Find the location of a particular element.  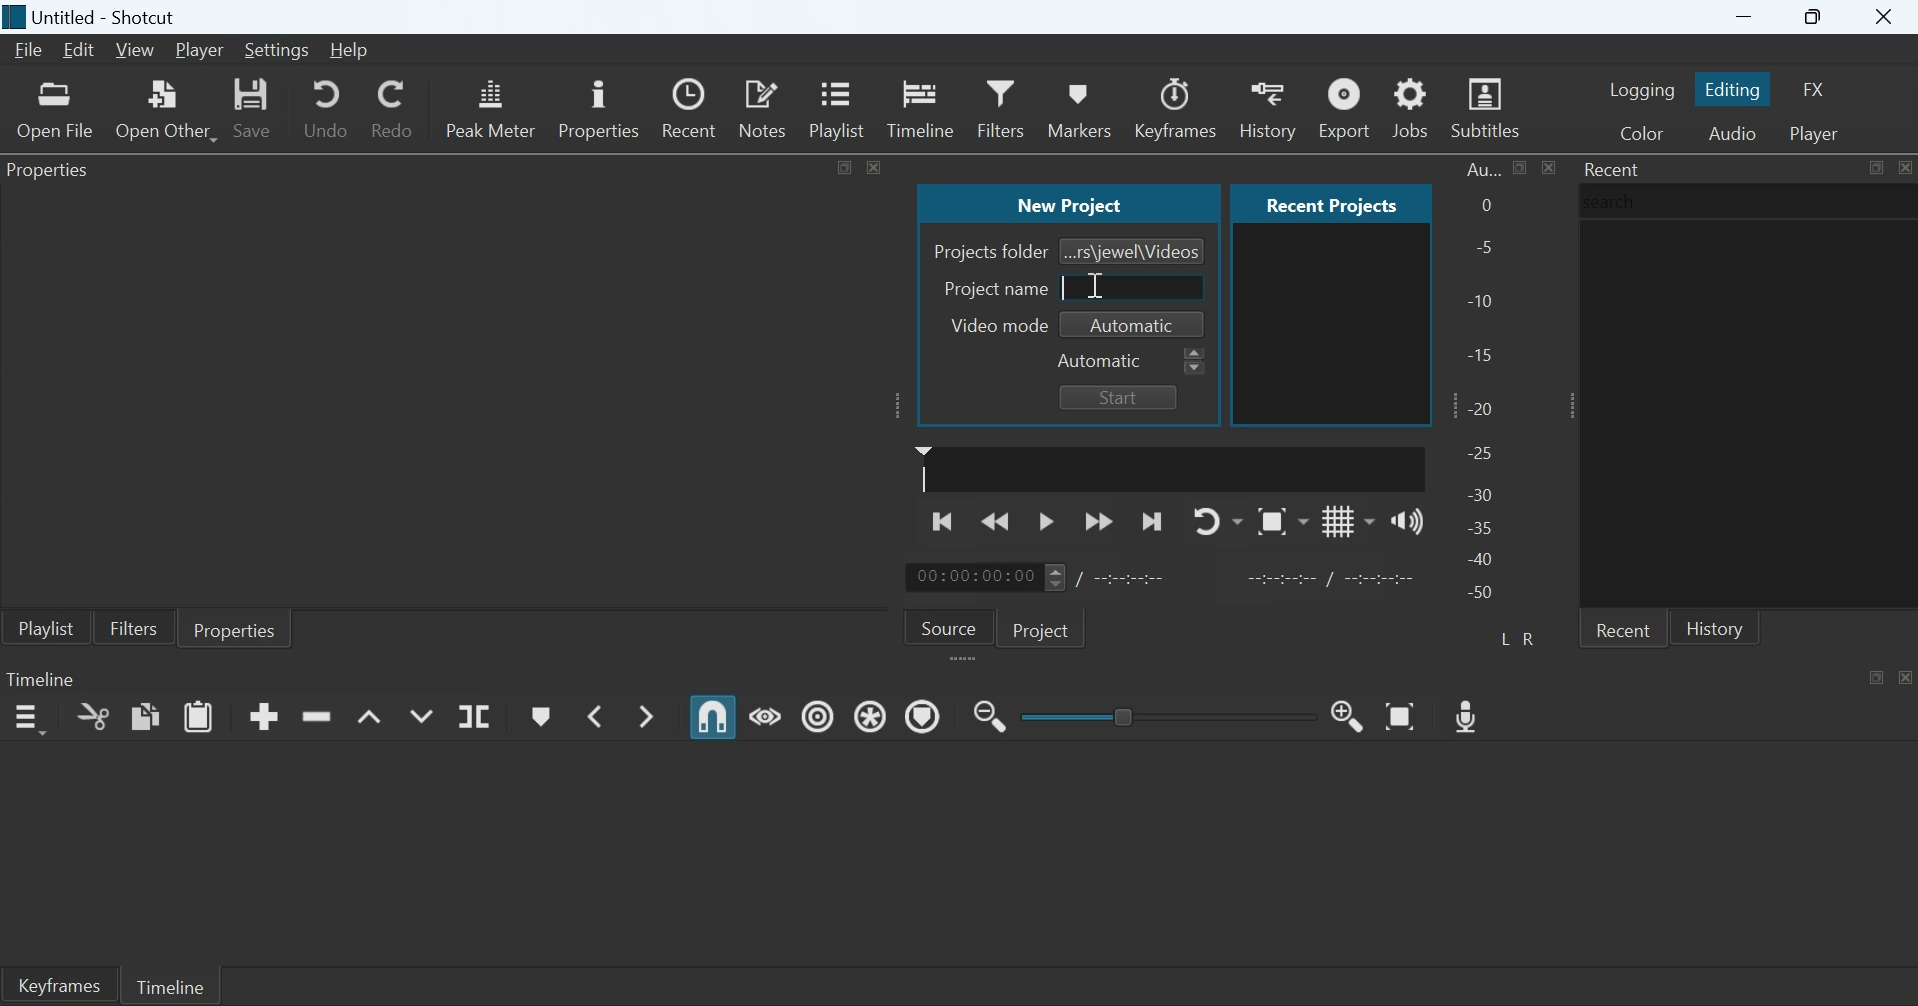

Audio Peak meter is located at coordinates (1483, 384).